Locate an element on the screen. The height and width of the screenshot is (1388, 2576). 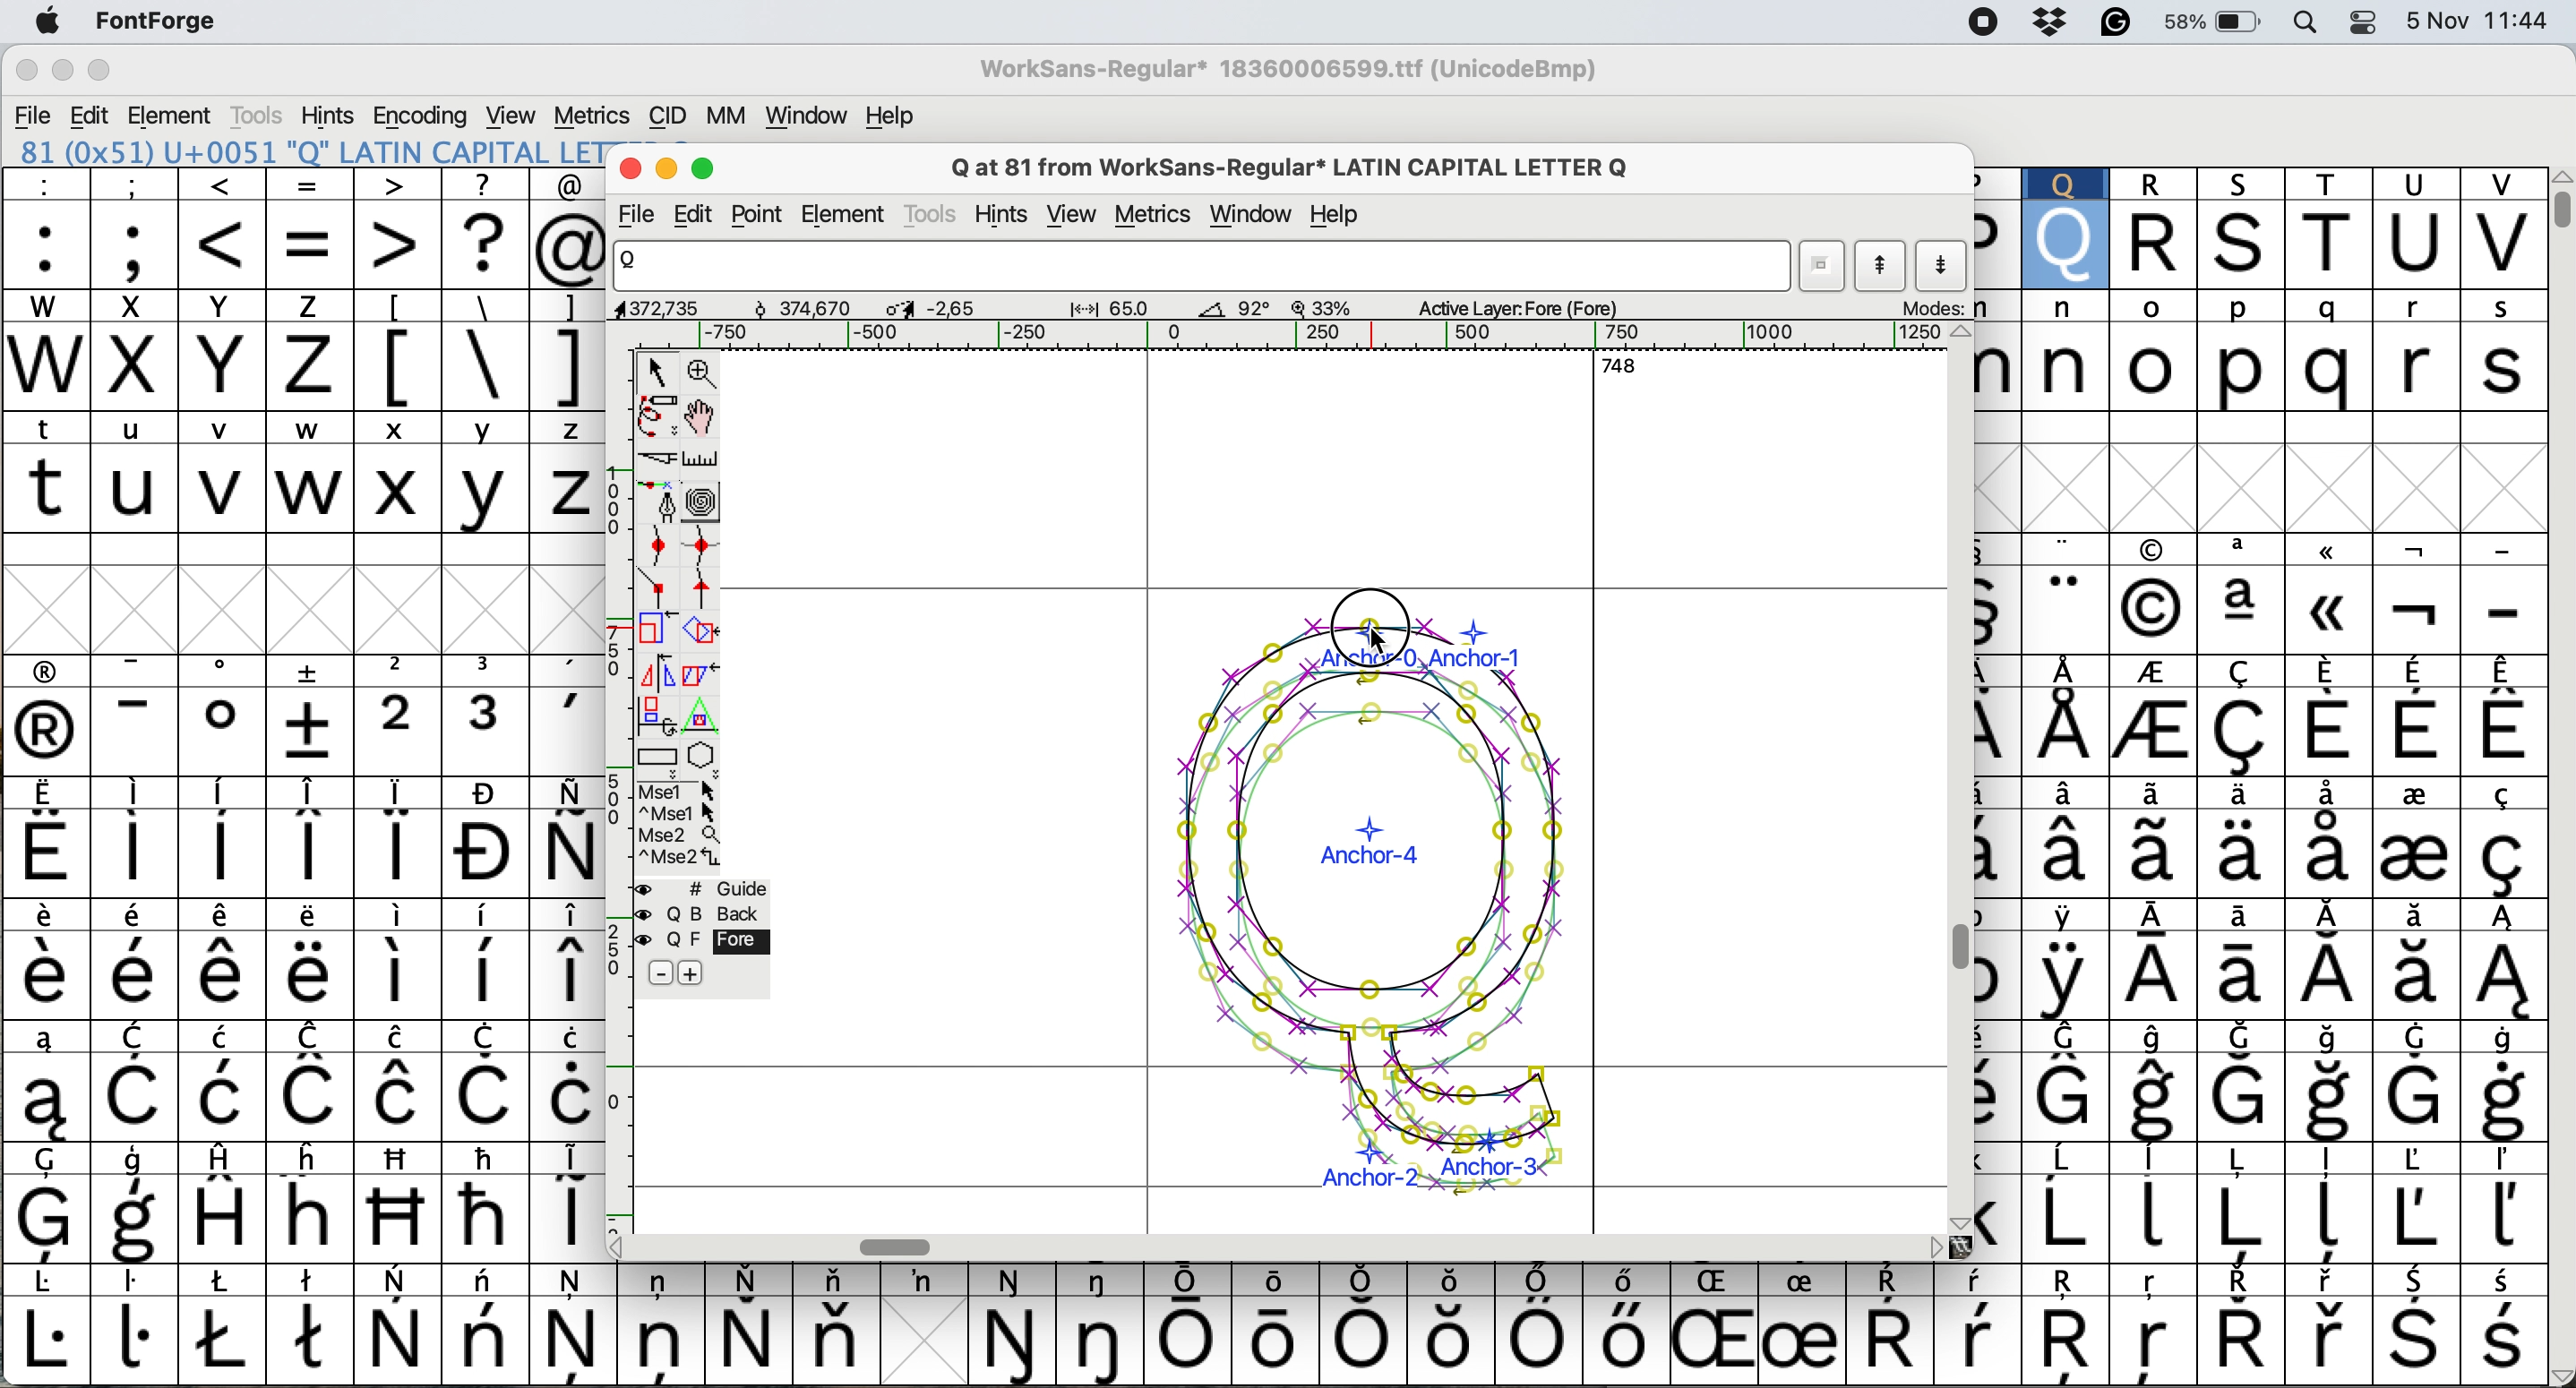
control center is located at coordinates (2364, 24).